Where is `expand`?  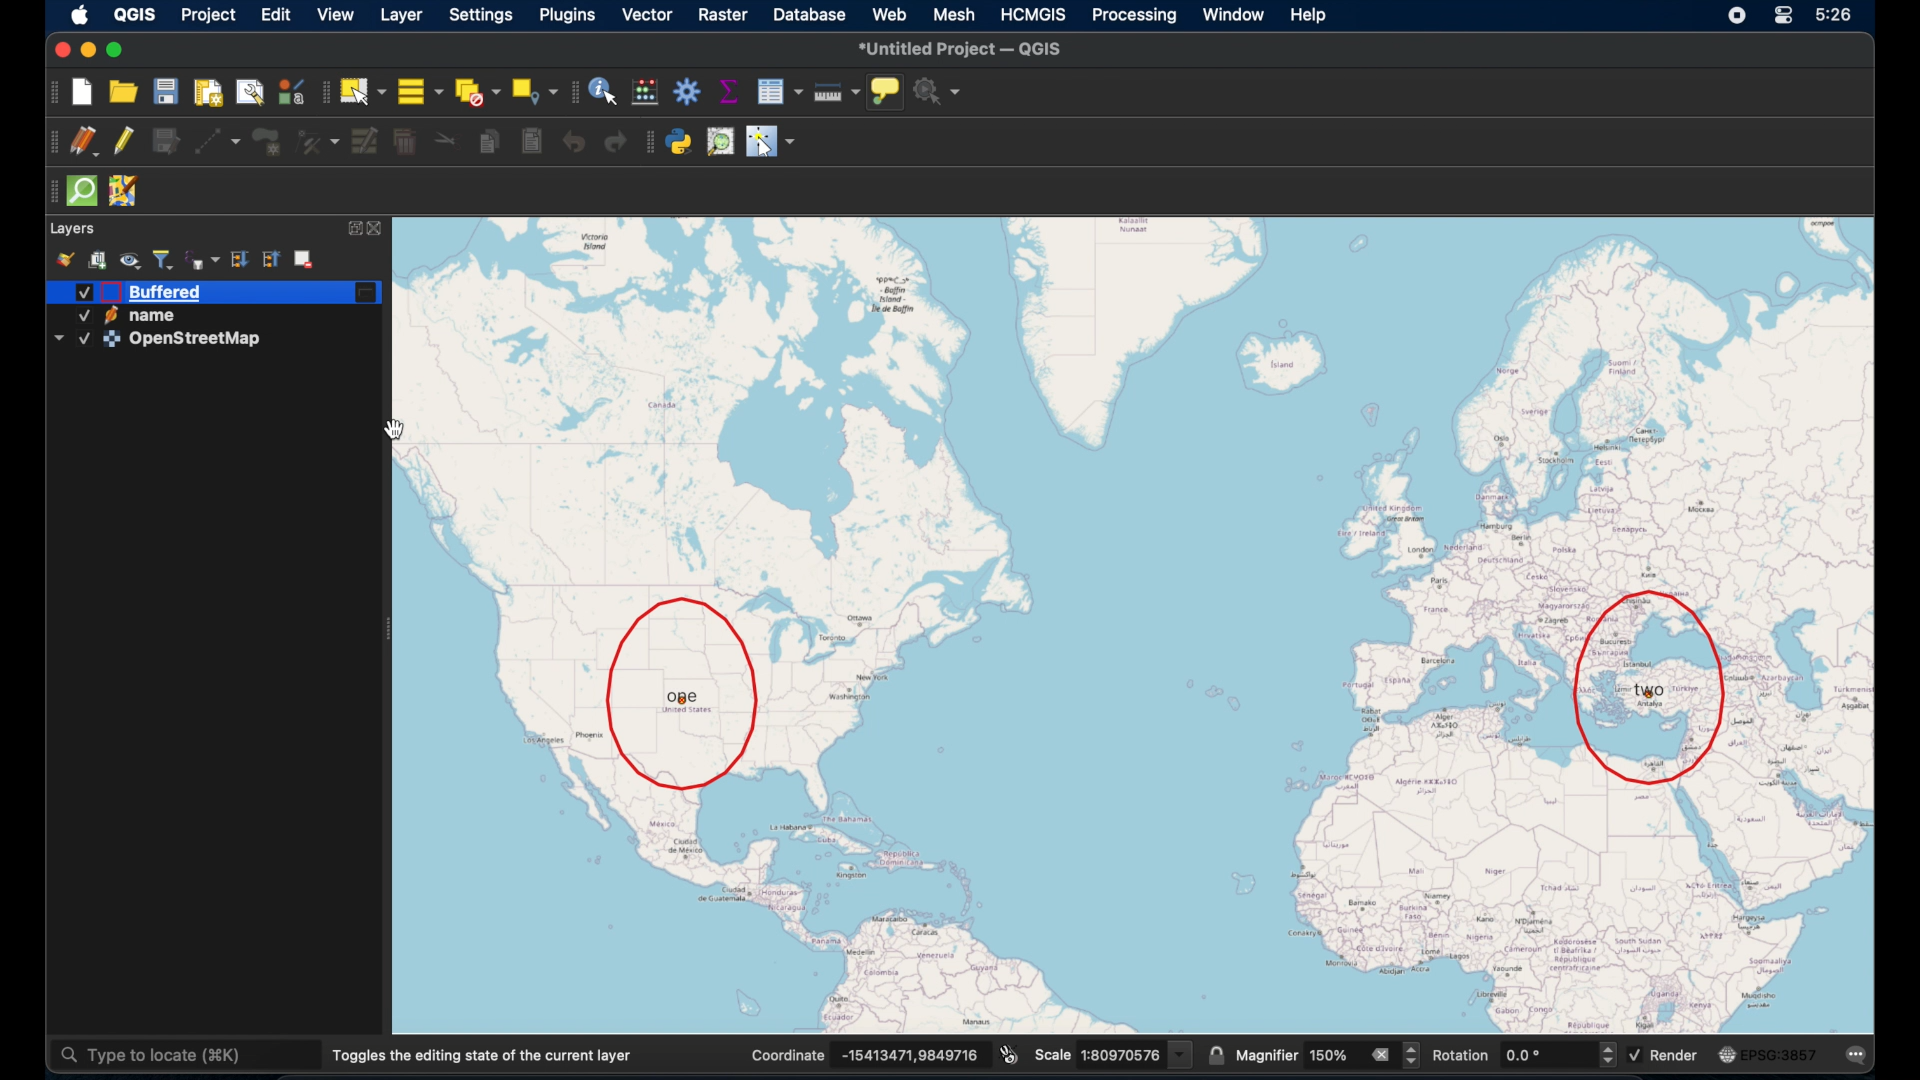
expand is located at coordinates (355, 227).